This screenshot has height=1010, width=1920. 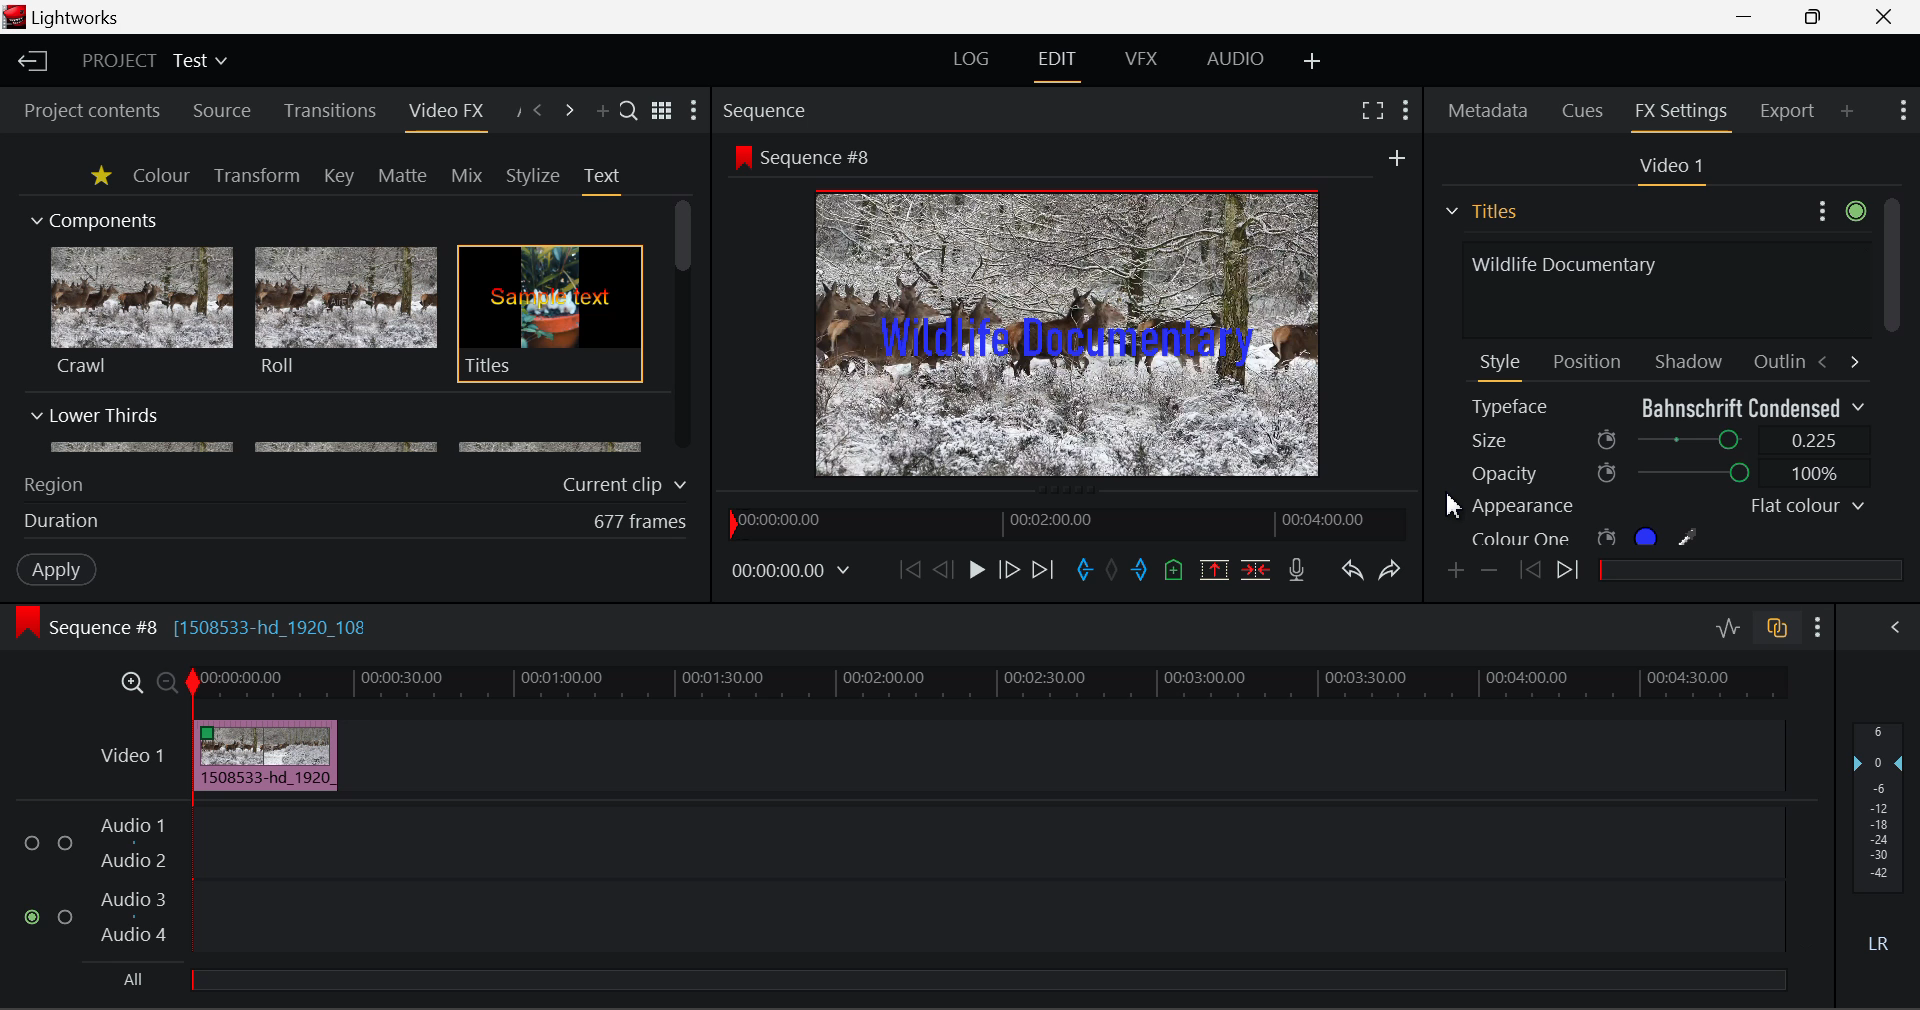 What do you see at coordinates (534, 176) in the screenshot?
I see `Stylize` at bounding box center [534, 176].